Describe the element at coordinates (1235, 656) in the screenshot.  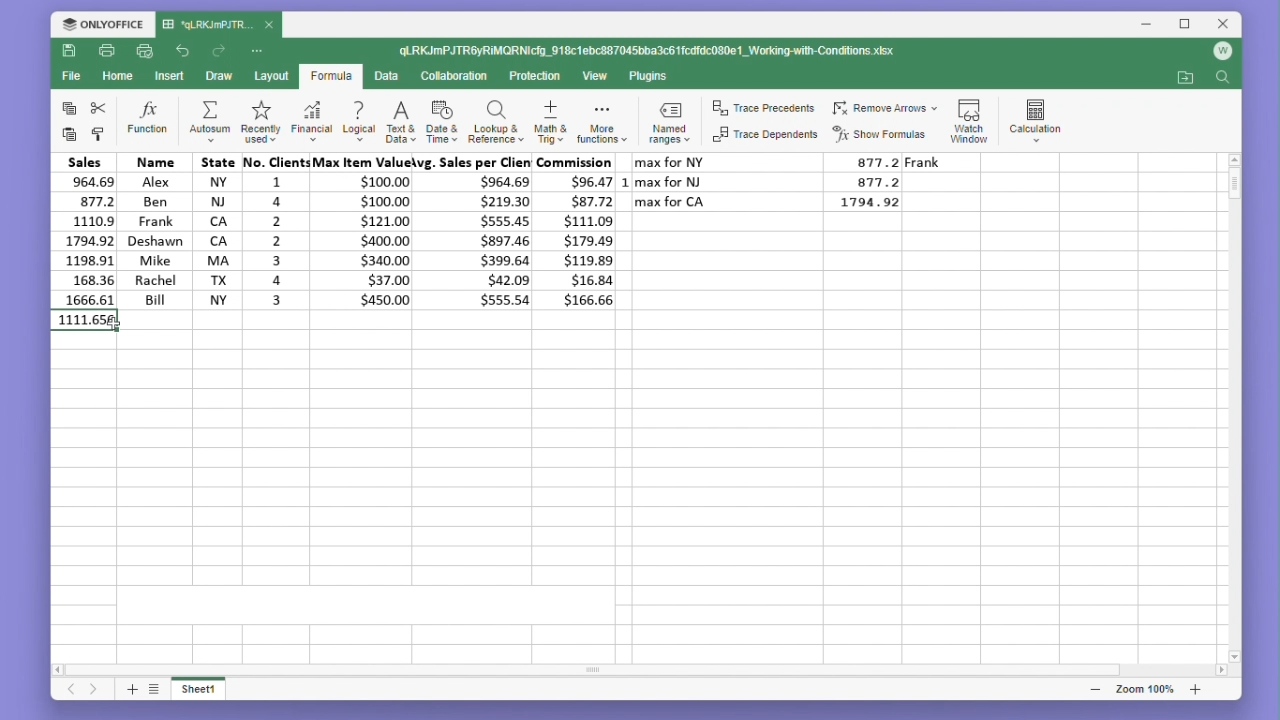
I see `scroll down` at that location.